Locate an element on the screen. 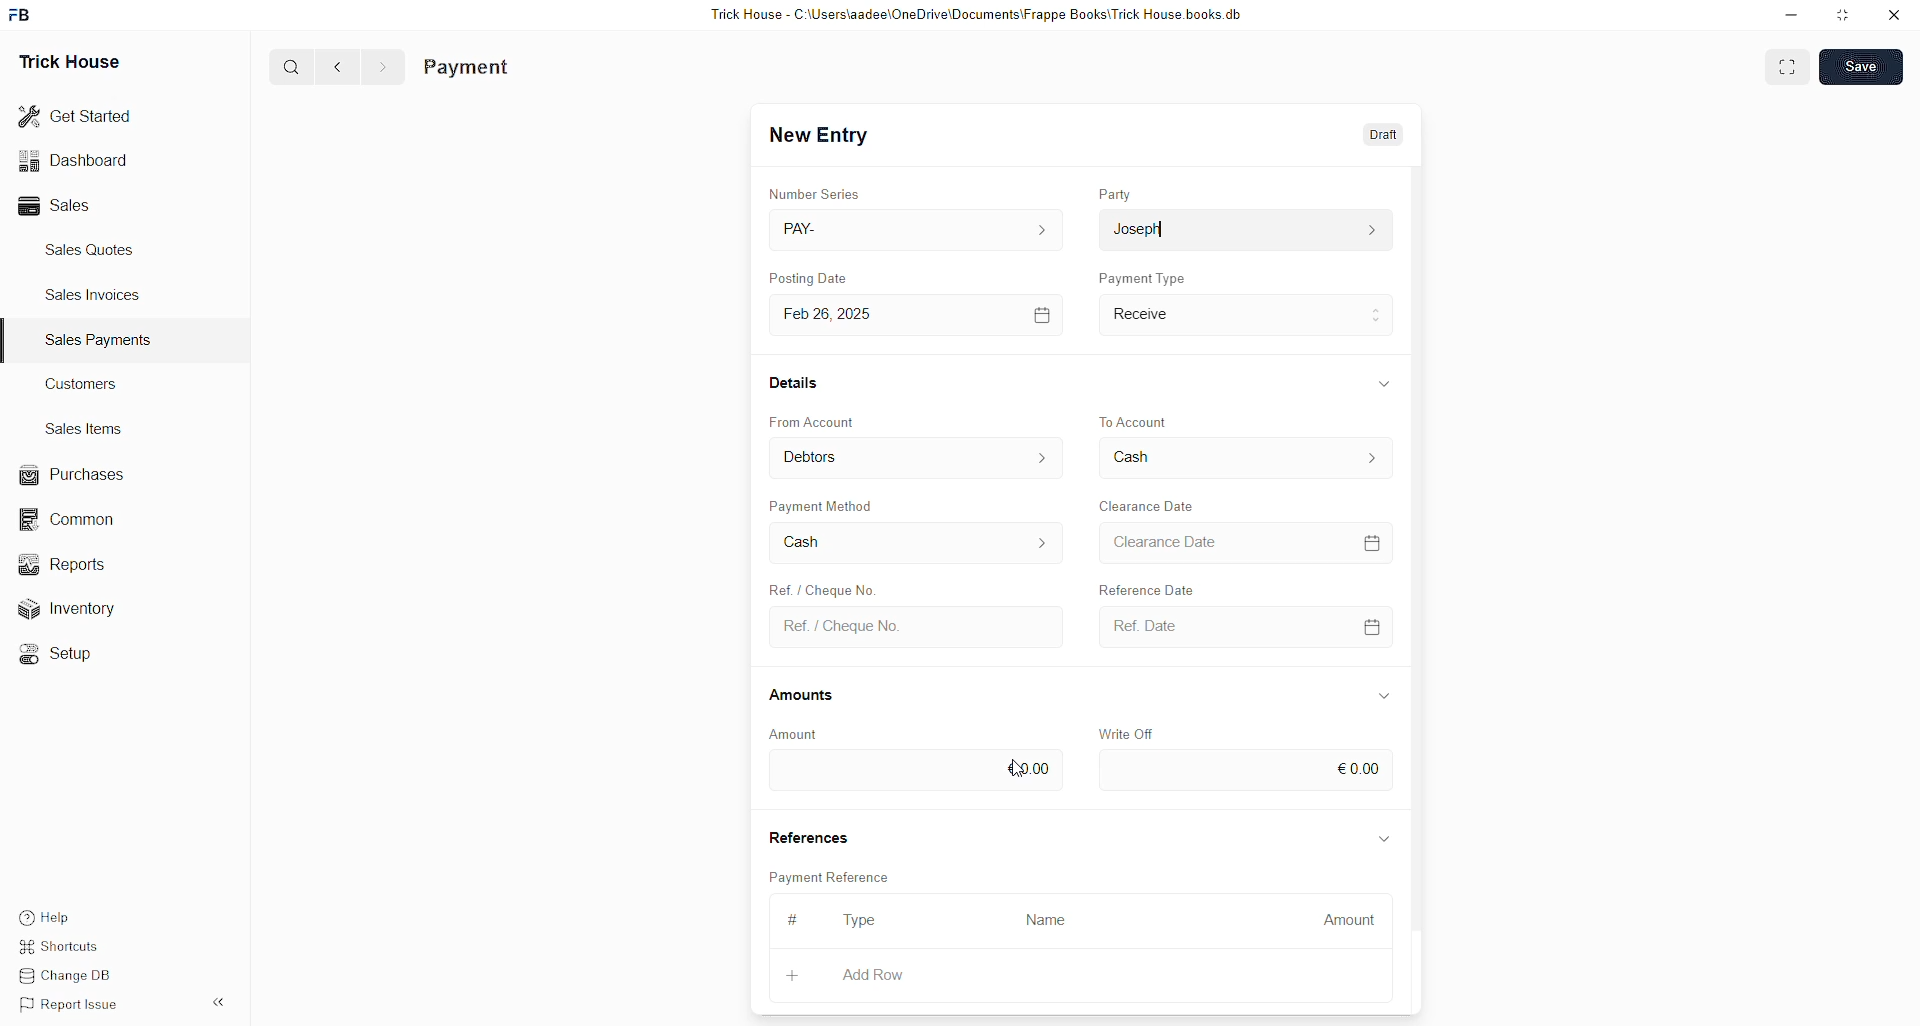  Show/Hide is located at coordinates (1383, 696).